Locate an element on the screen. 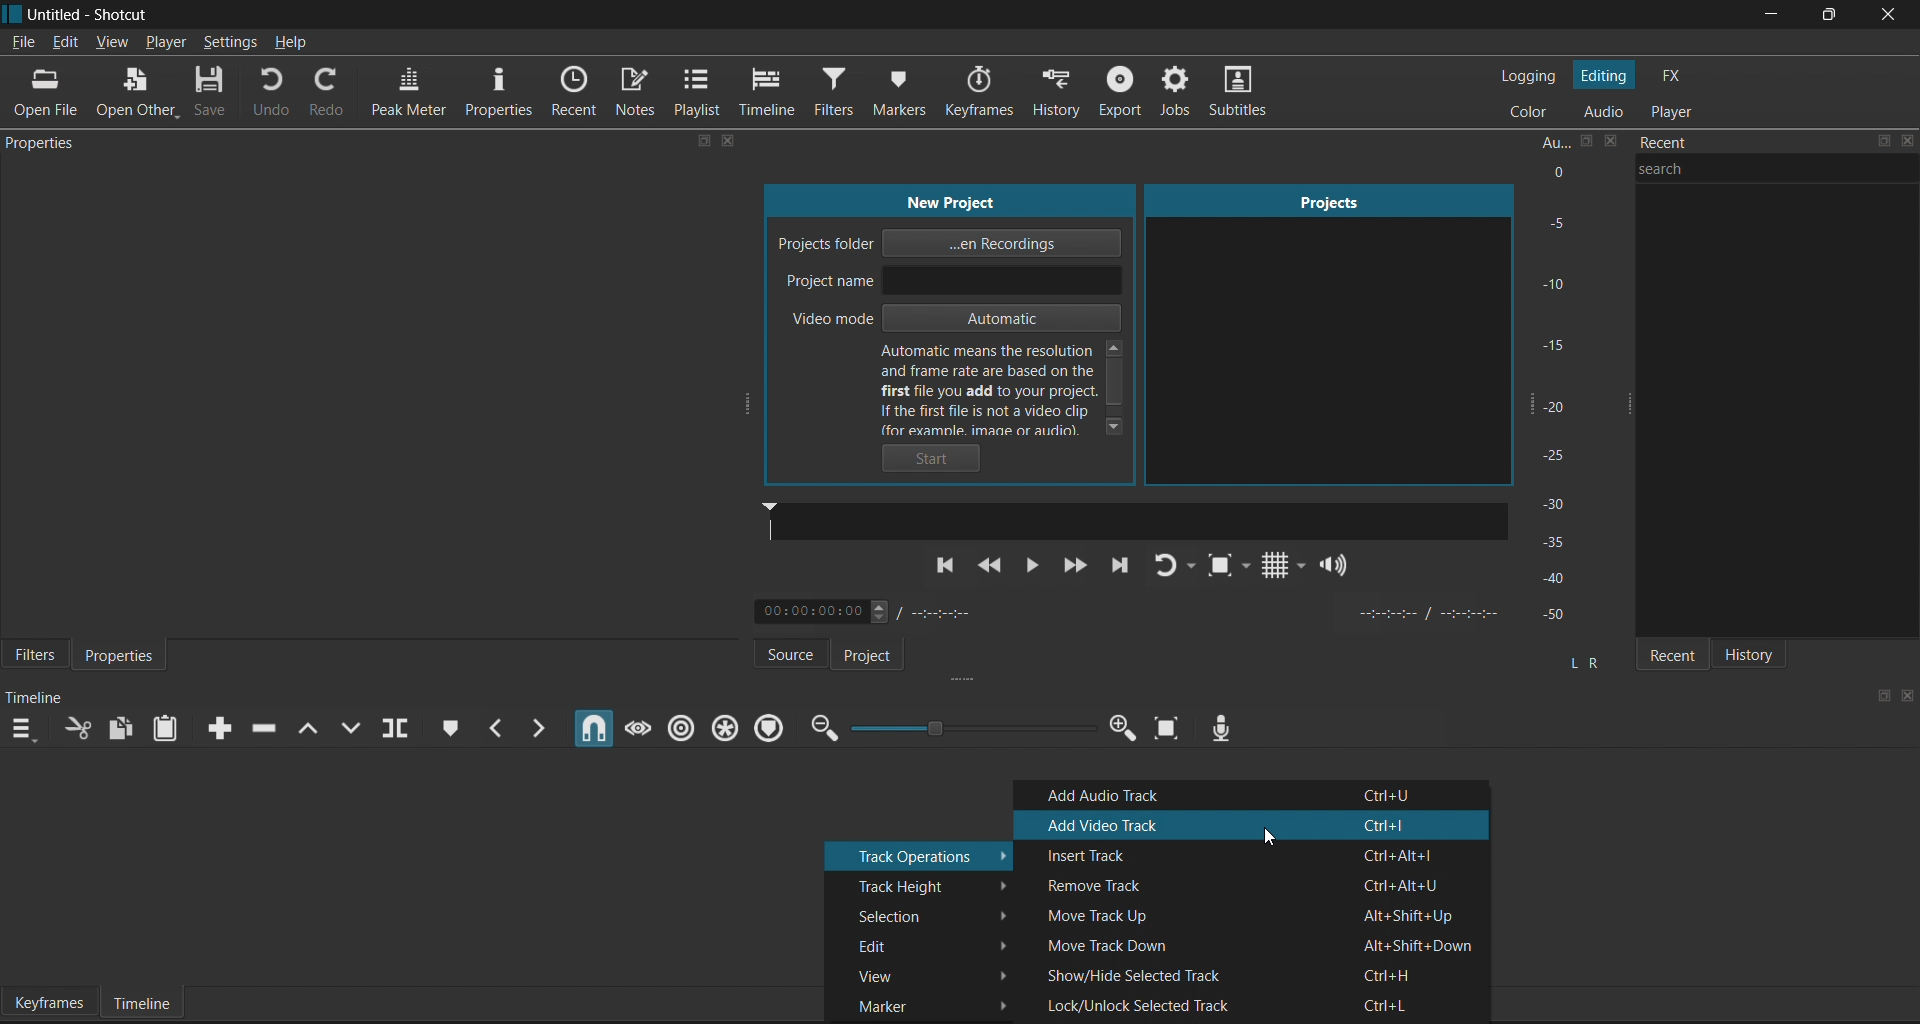  Project is located at coordinates (882, 655).